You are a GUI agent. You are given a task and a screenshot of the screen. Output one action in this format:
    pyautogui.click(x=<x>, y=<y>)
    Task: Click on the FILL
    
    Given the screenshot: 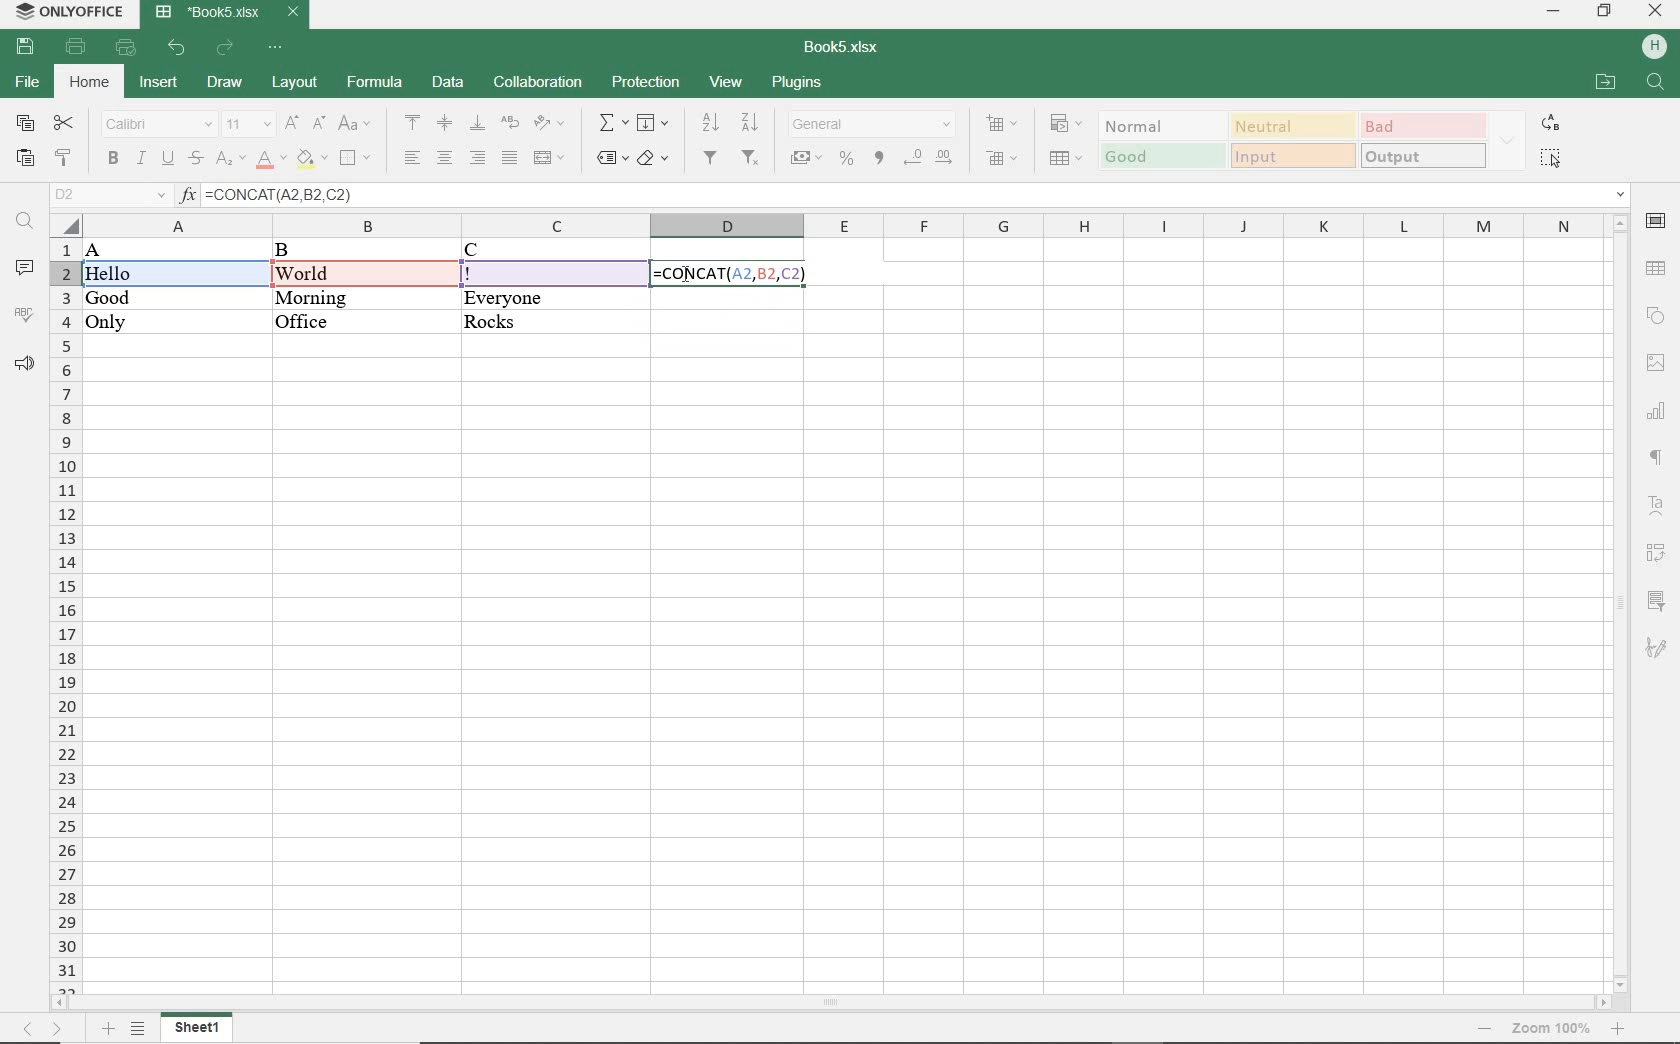 What is the action you would take?
    pyautogui.click(x=655, y=123)
    